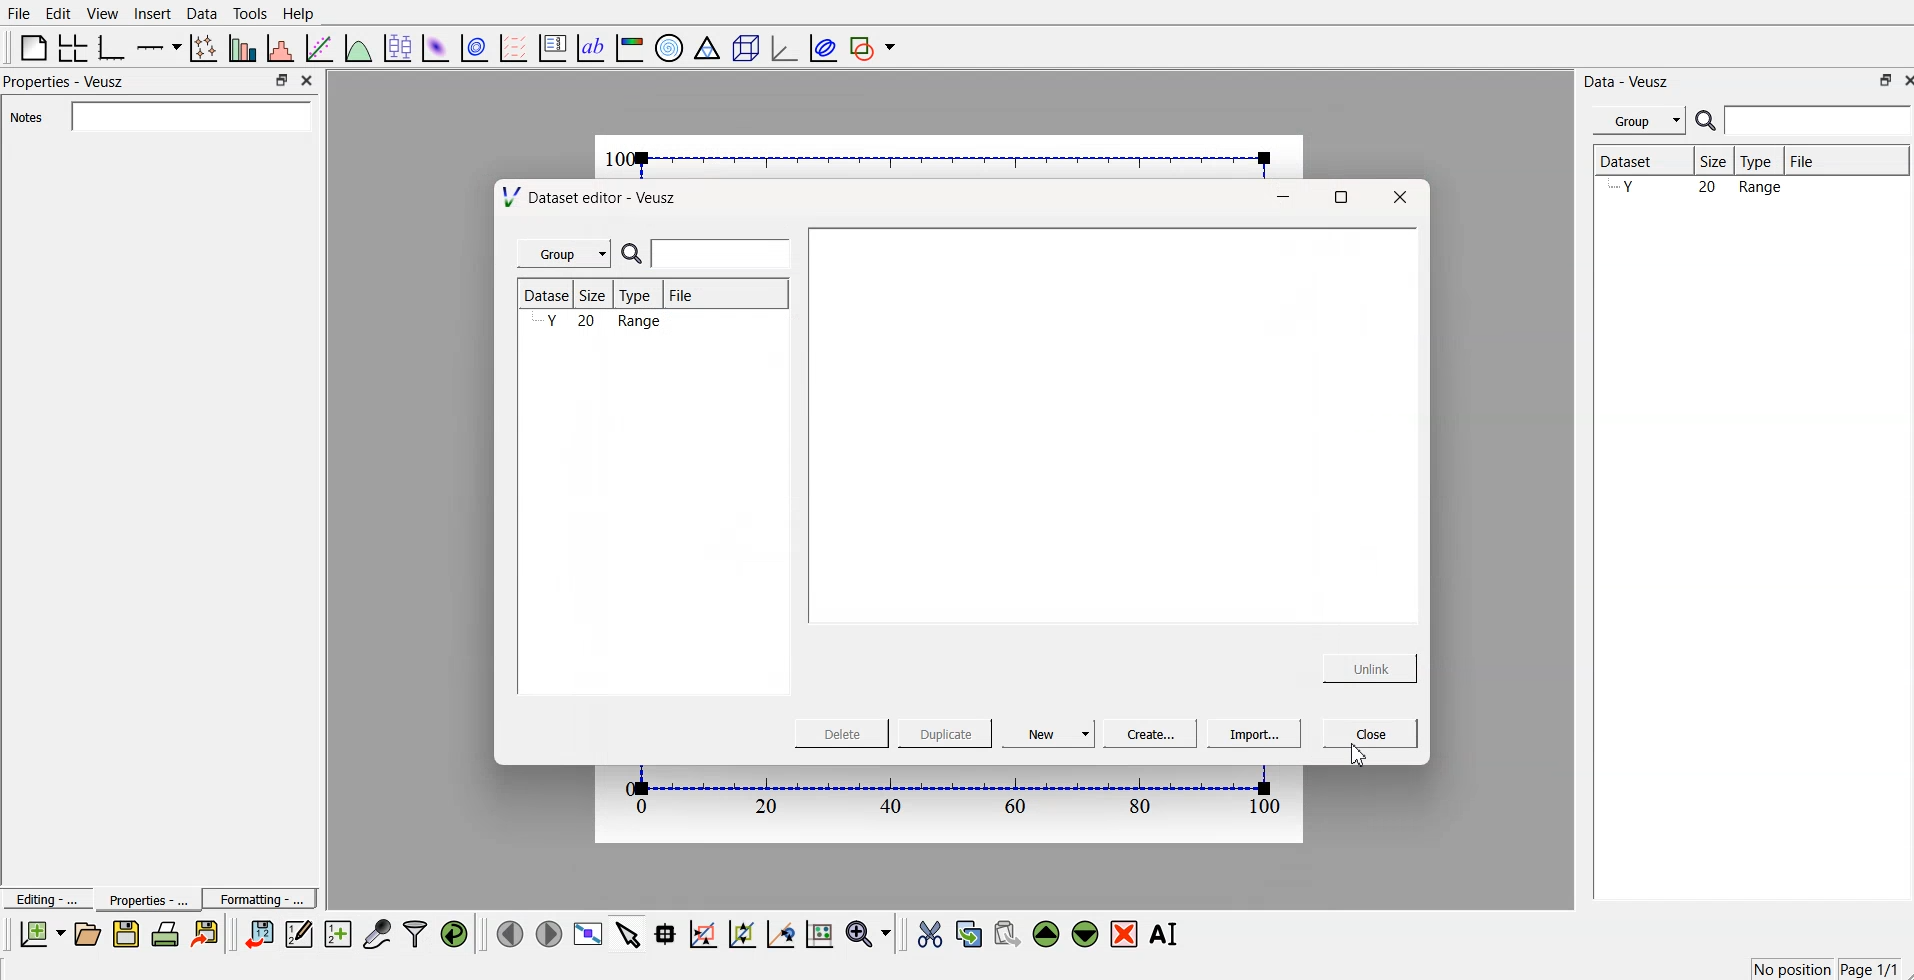 The height and width of the screenshot is (980, 1914). I want to click on Properties, so click(141, 899).